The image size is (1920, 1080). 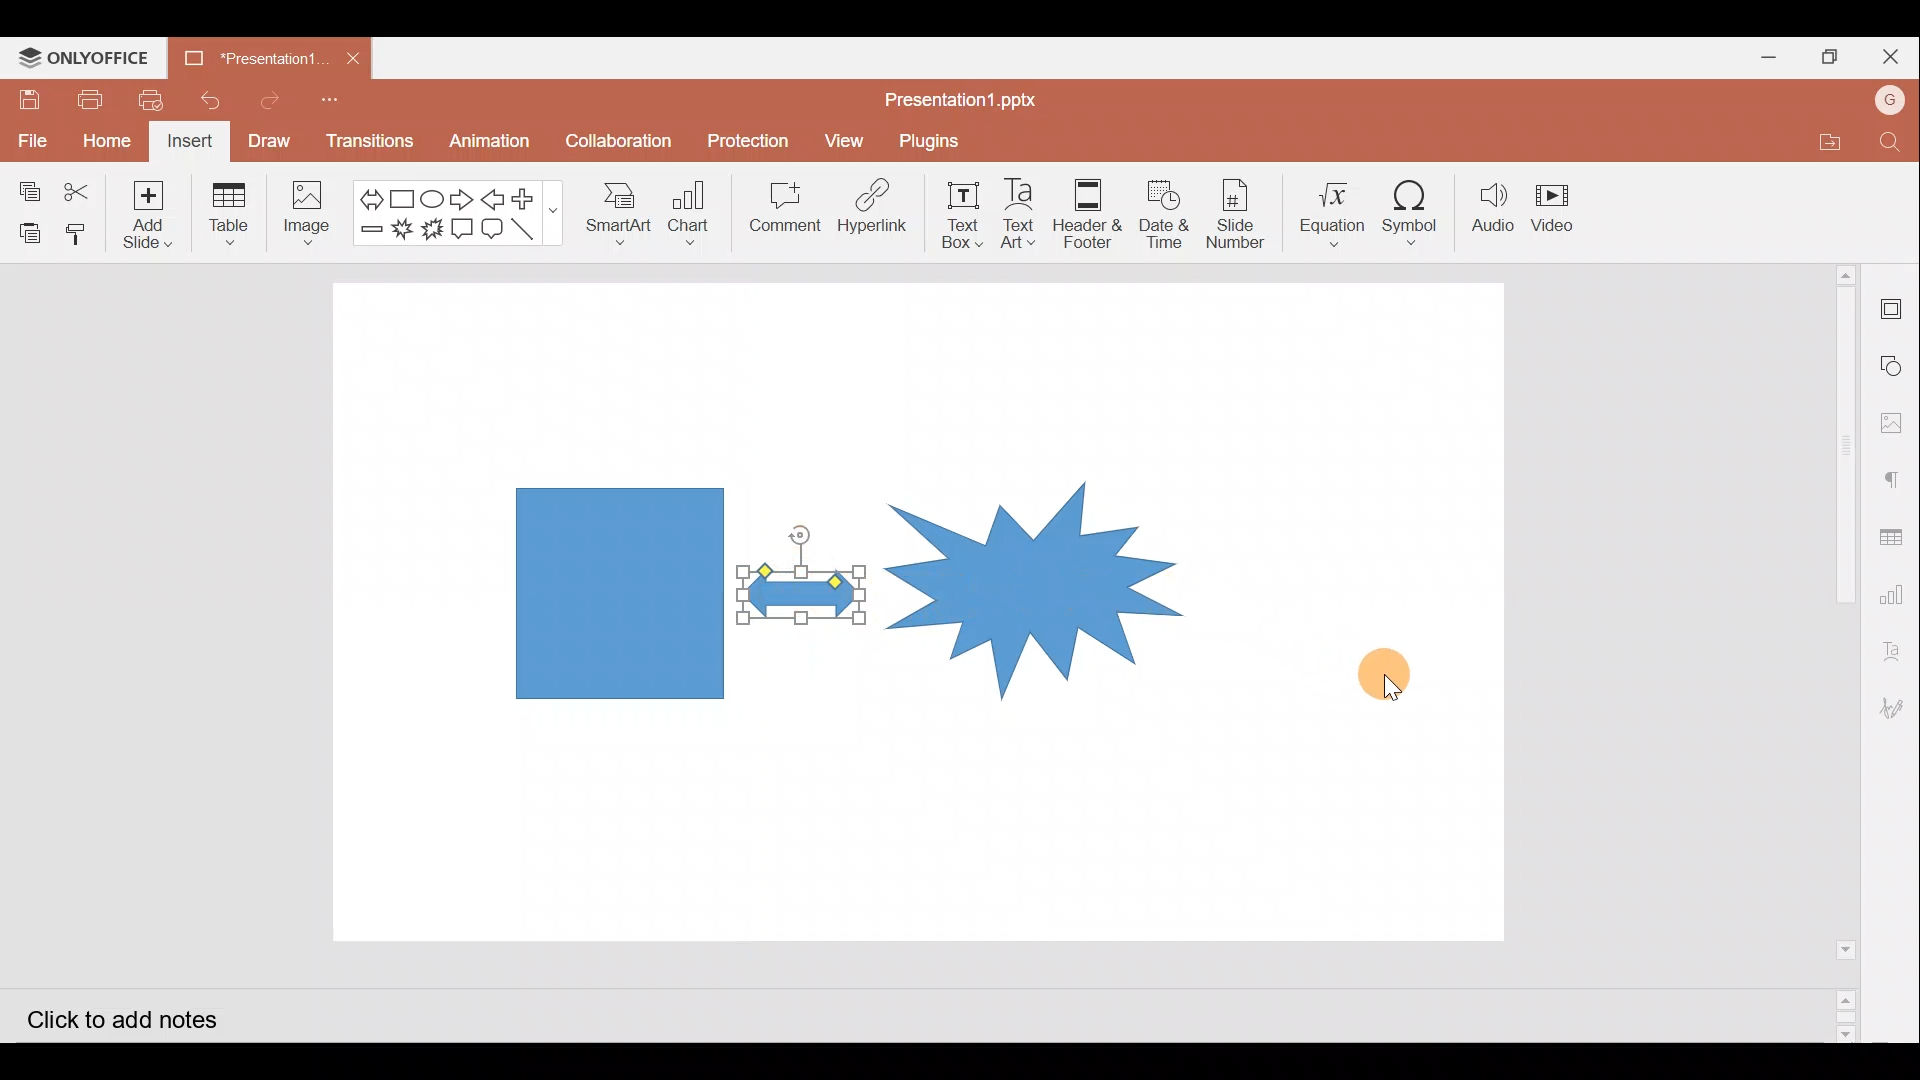 I want to click on Line, so click(x=529, y=227).